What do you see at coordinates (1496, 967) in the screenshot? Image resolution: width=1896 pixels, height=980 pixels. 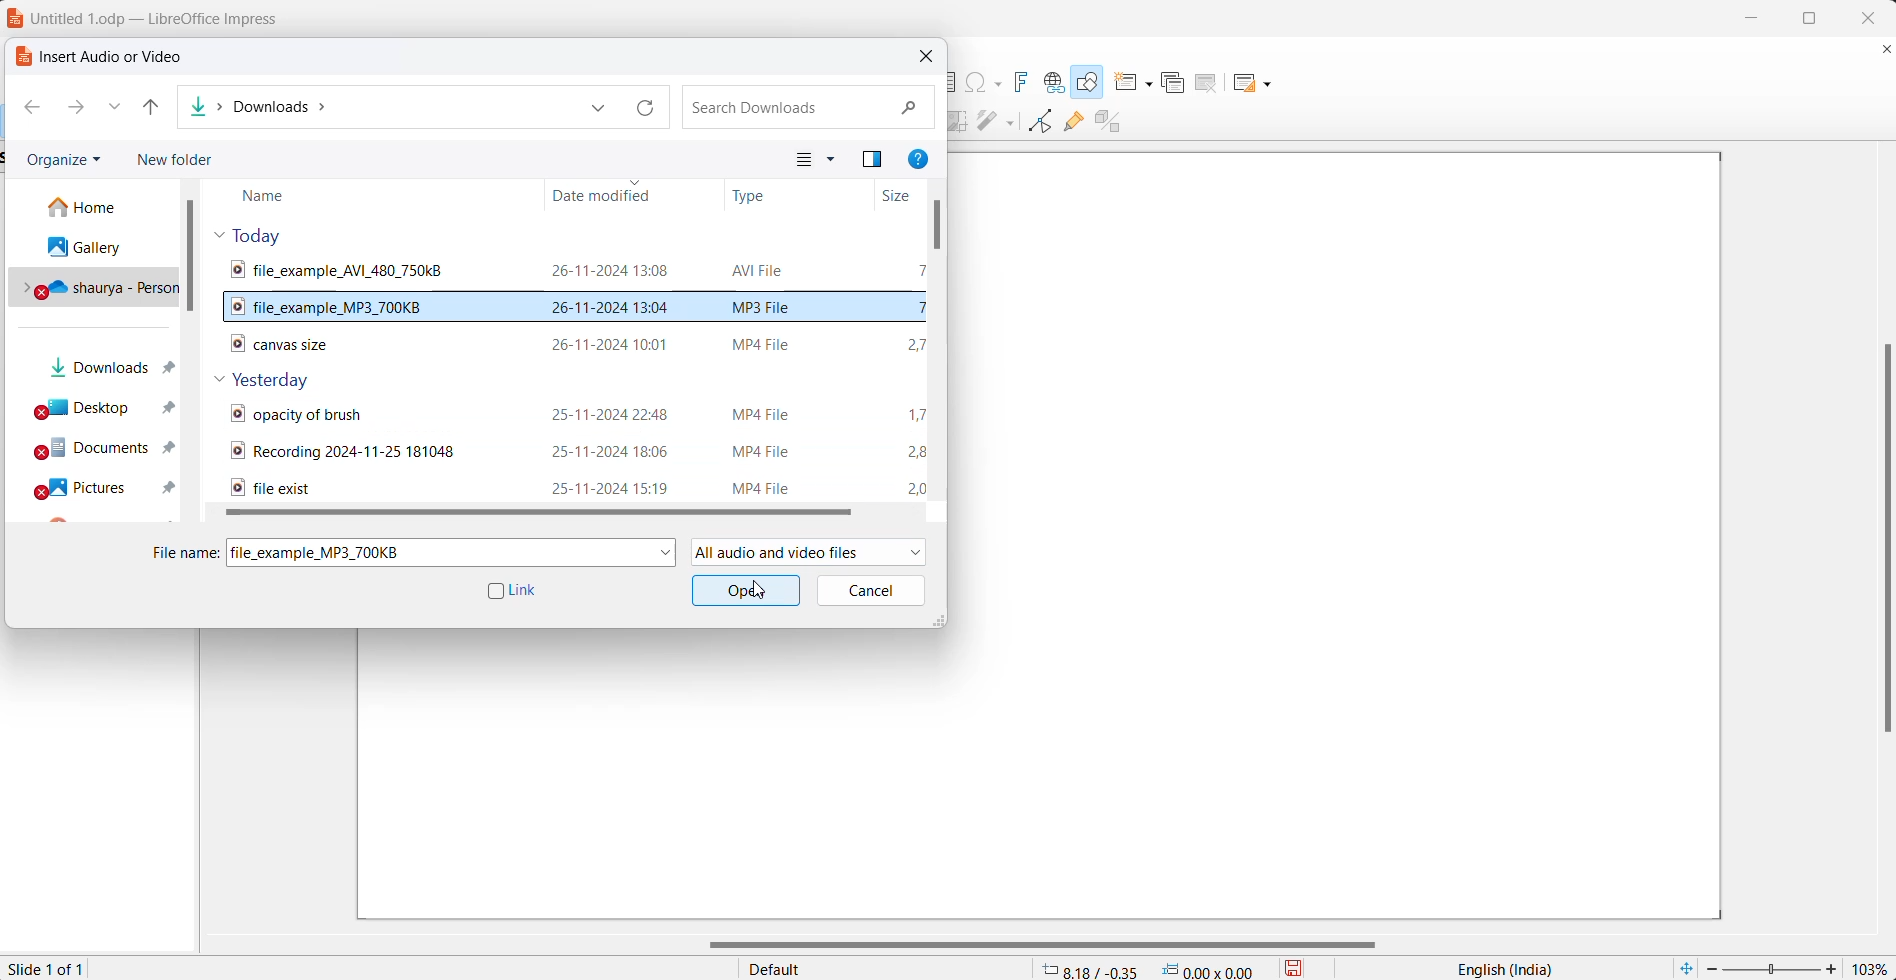 I see `` at bounding box center [1496, 967].